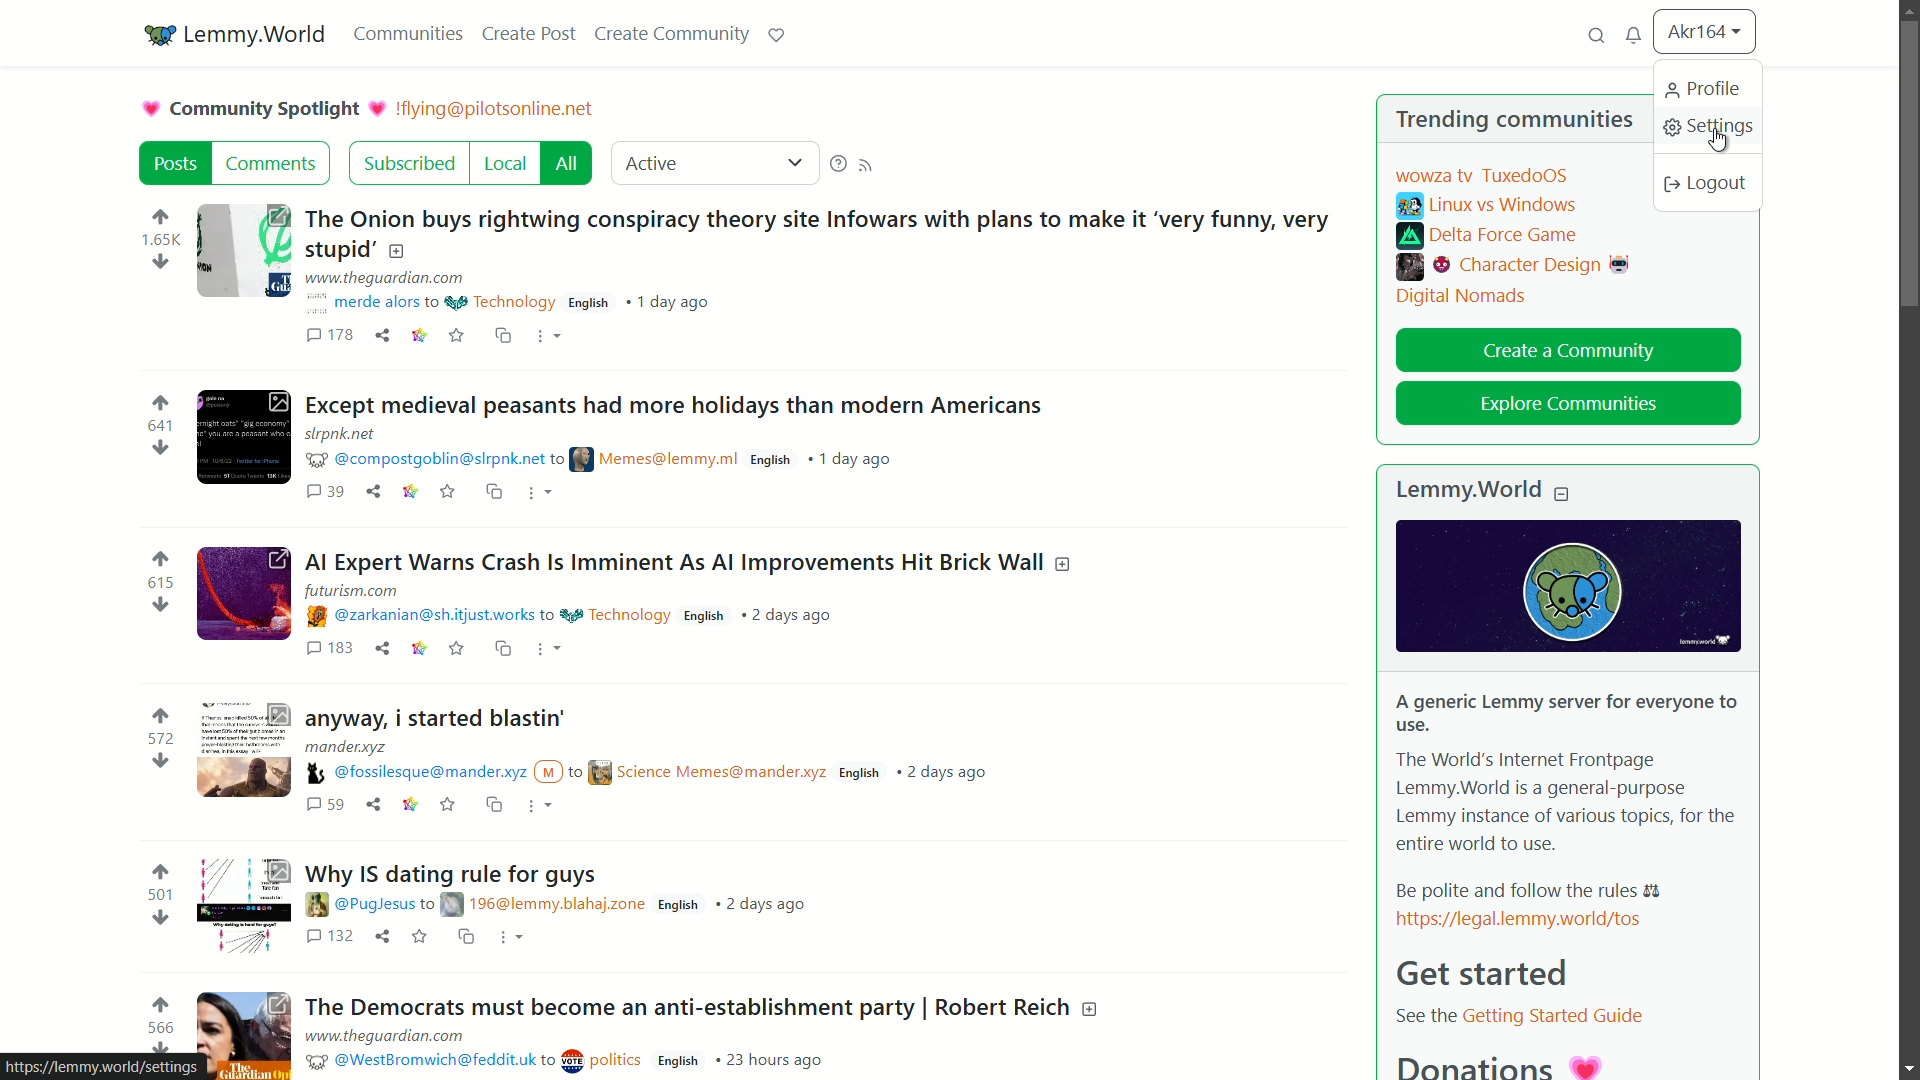 The width and height of the screenshot is (1920, 1080). I want to click on link, so click(420, 648).